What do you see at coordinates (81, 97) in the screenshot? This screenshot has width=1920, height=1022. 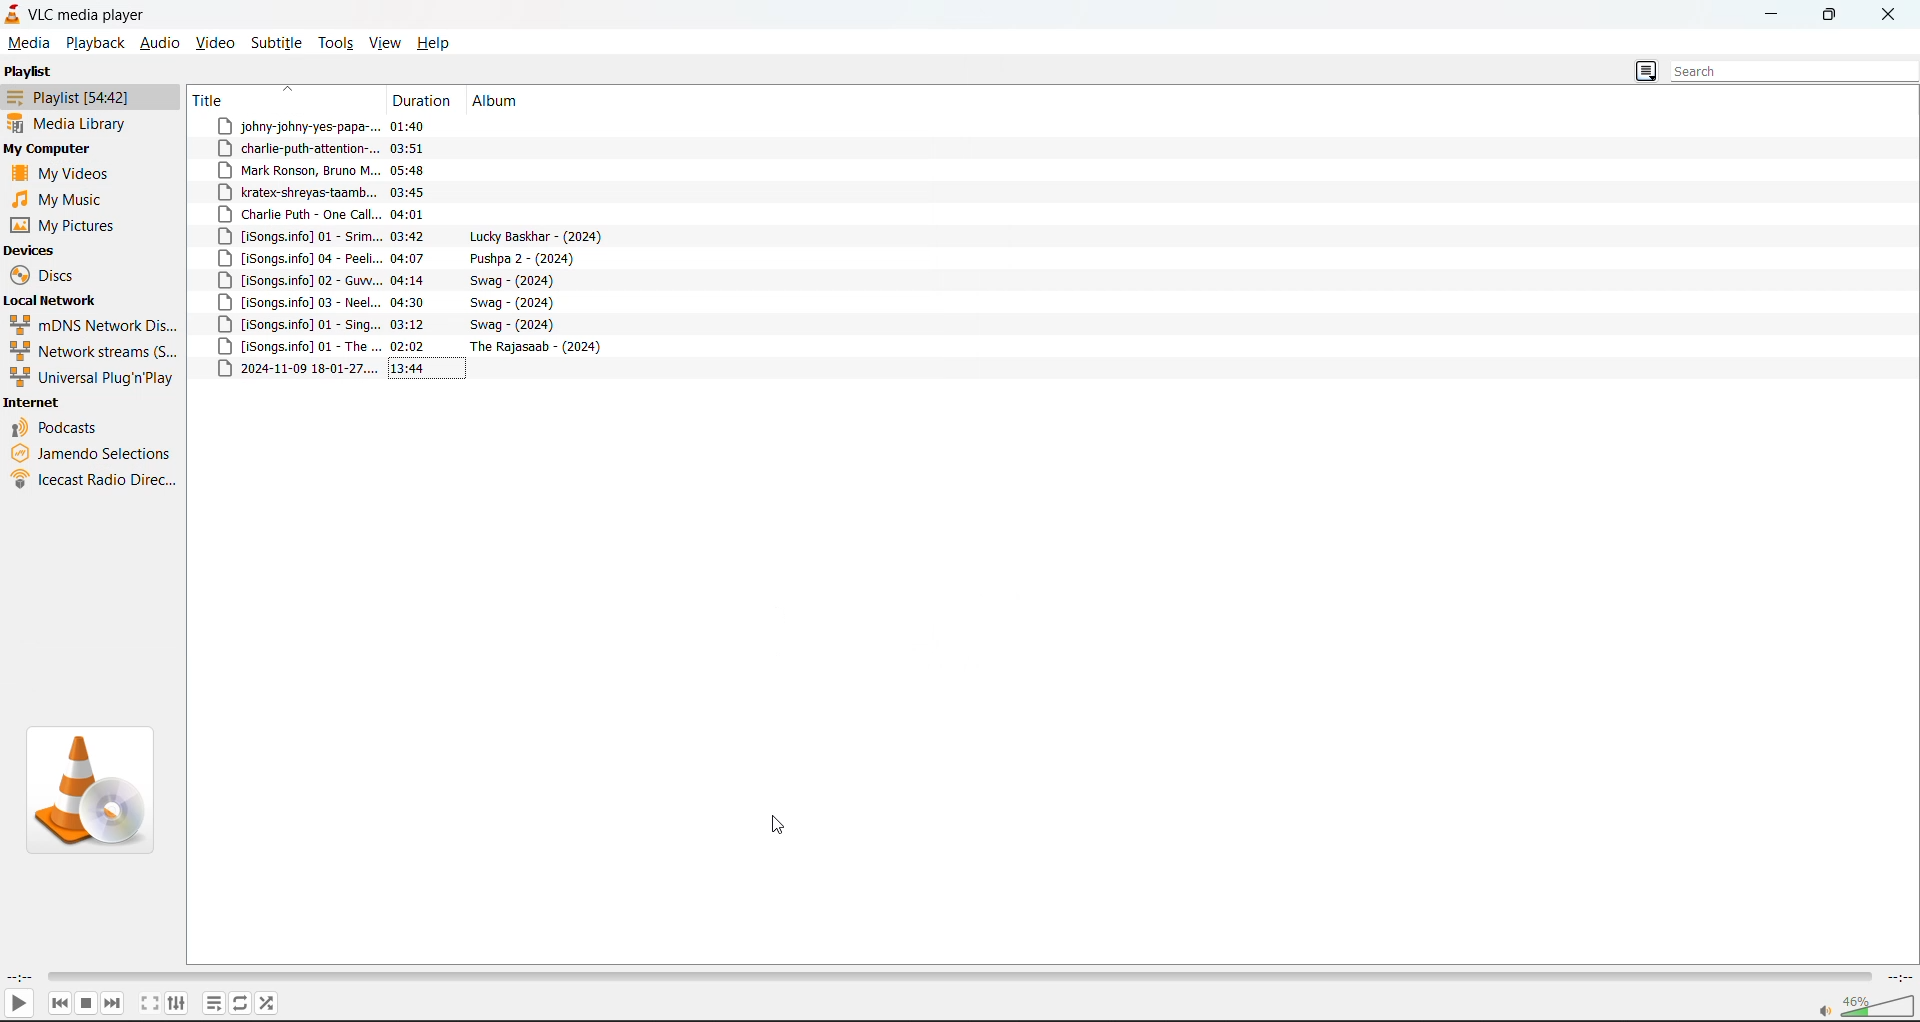 I see `playlist` at bounding box center [81, 97].